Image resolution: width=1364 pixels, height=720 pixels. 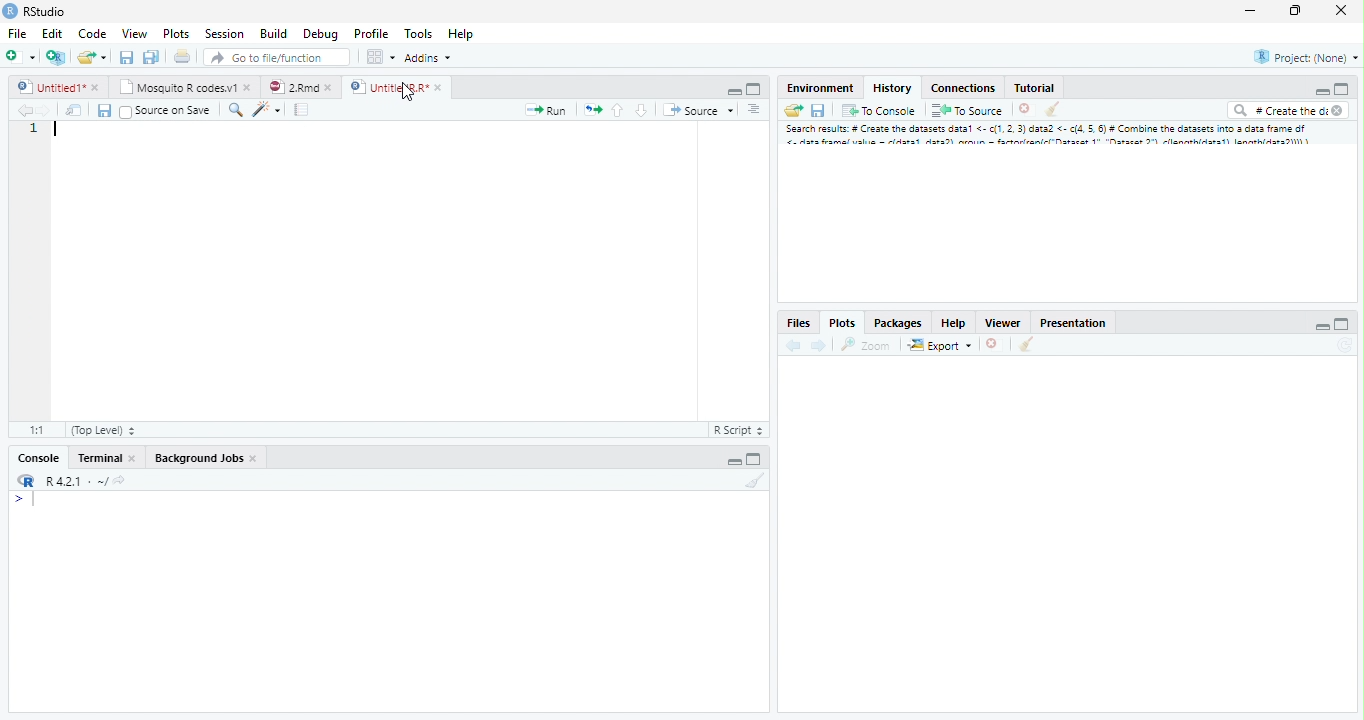 I want to click on Search result # create dataset data.., so click(x=1052, y=137).